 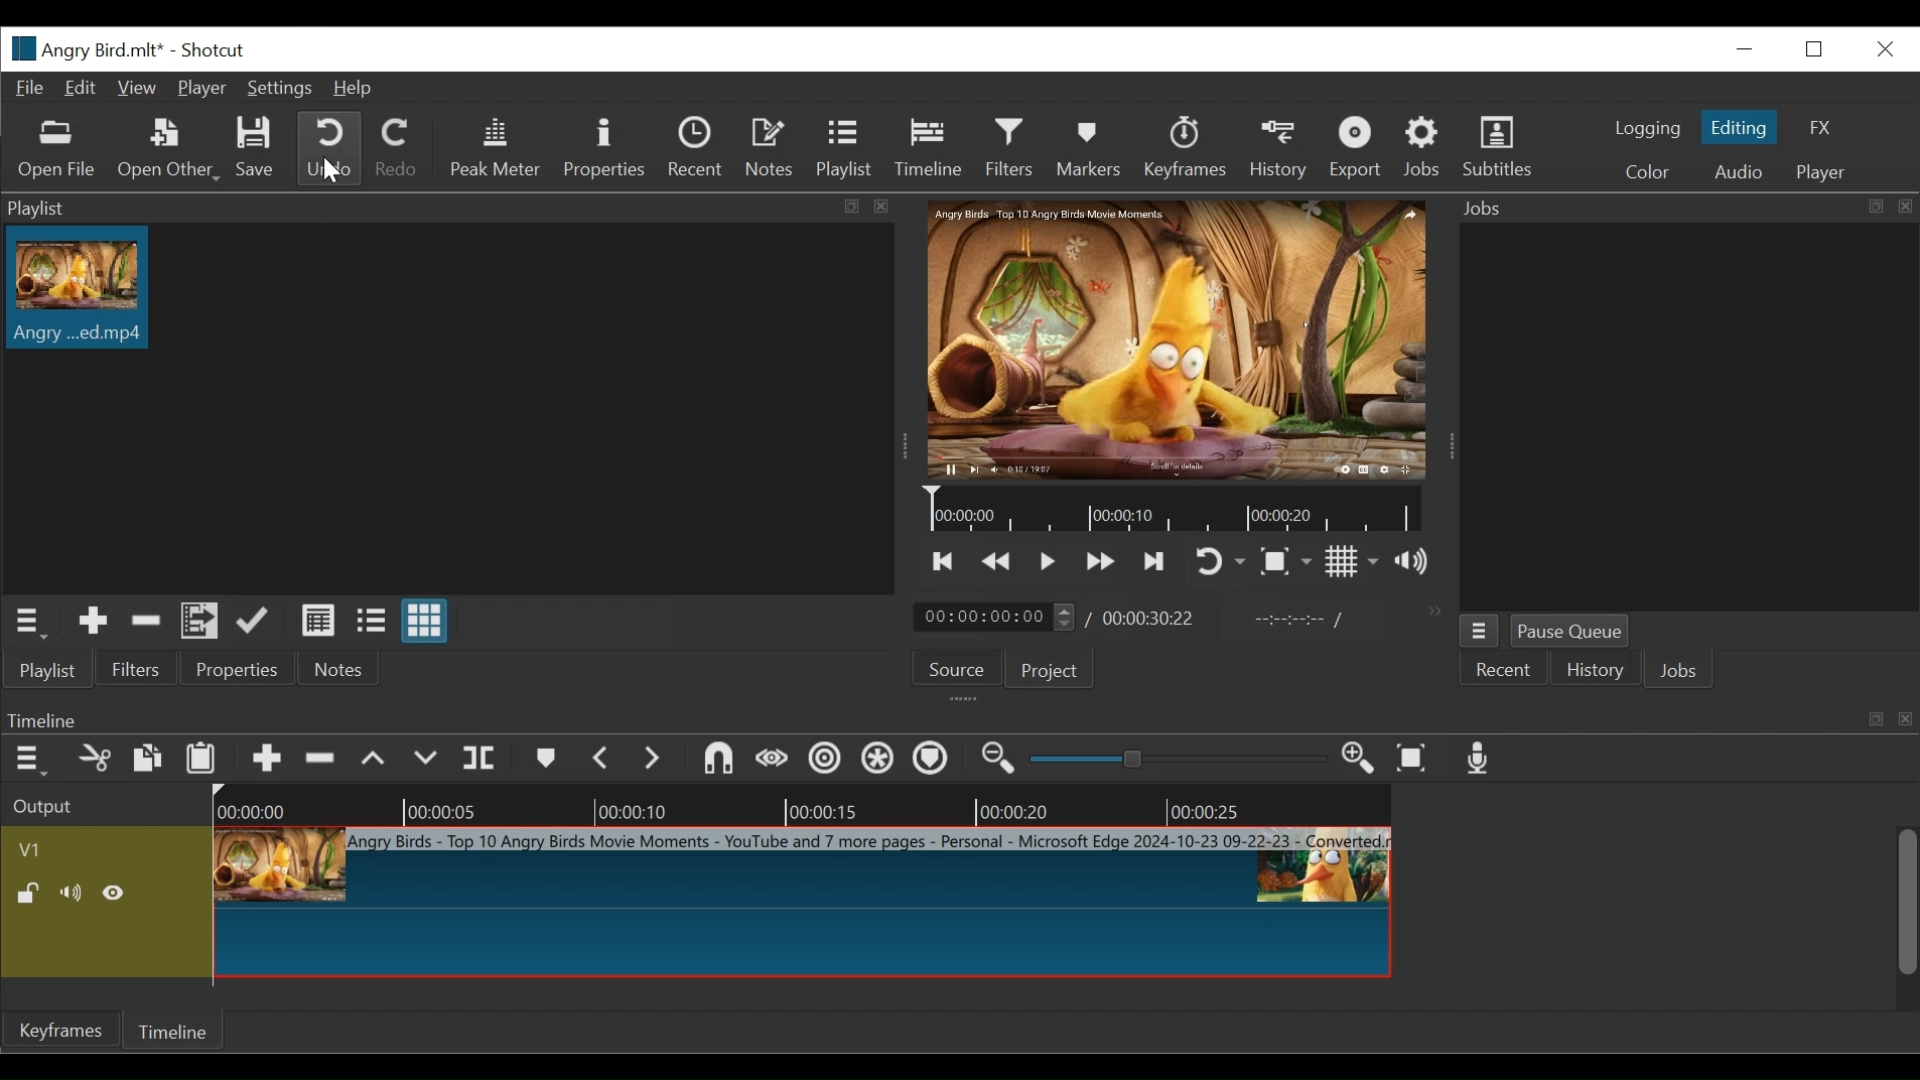 I want to click on History, so click(x=1277, y=149).